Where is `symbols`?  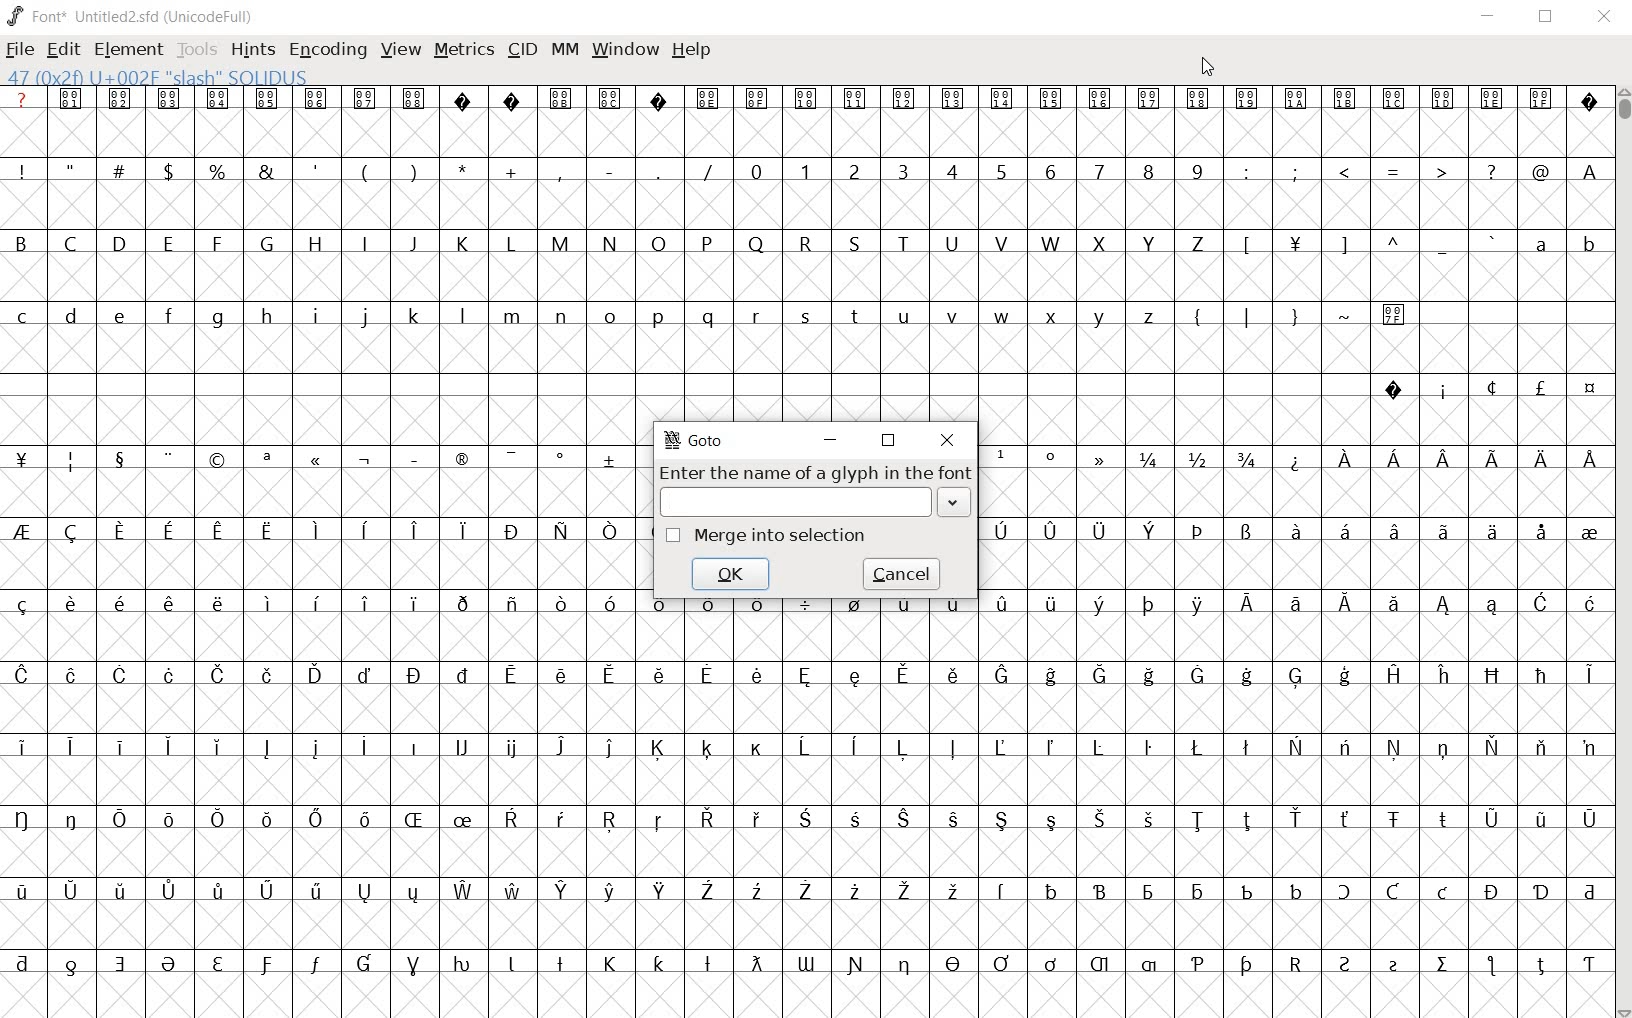 symbols is located at coordinates (1394, 171).